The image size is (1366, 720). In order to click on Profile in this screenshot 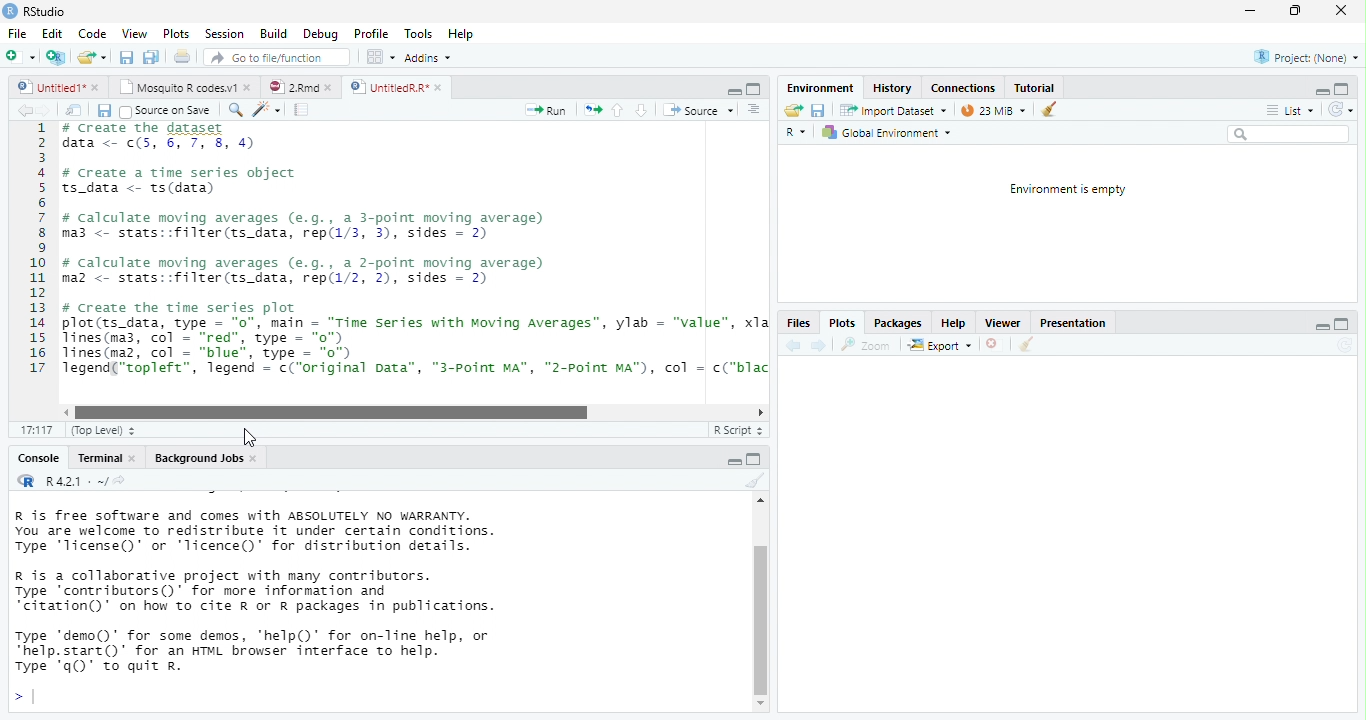, I will do `click(371, 34)`.